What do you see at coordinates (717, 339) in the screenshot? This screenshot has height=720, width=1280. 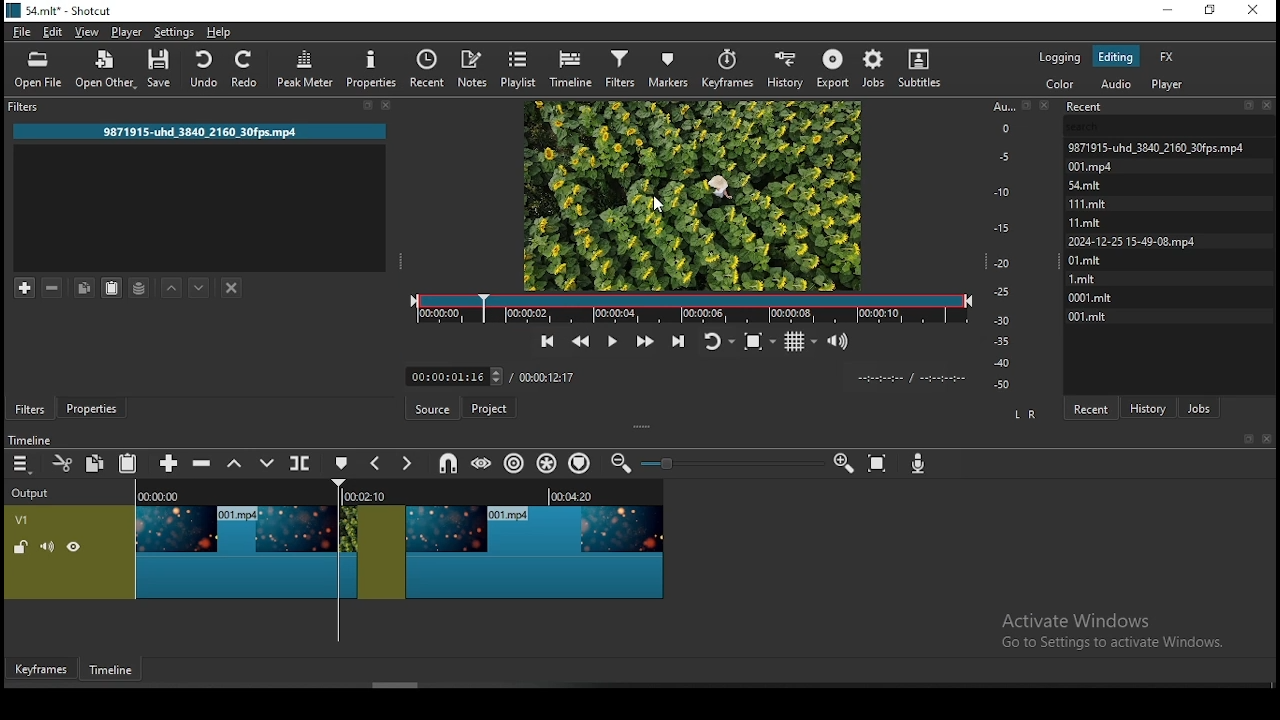 I see `toggle player looping` at bounding box center [717, 339].